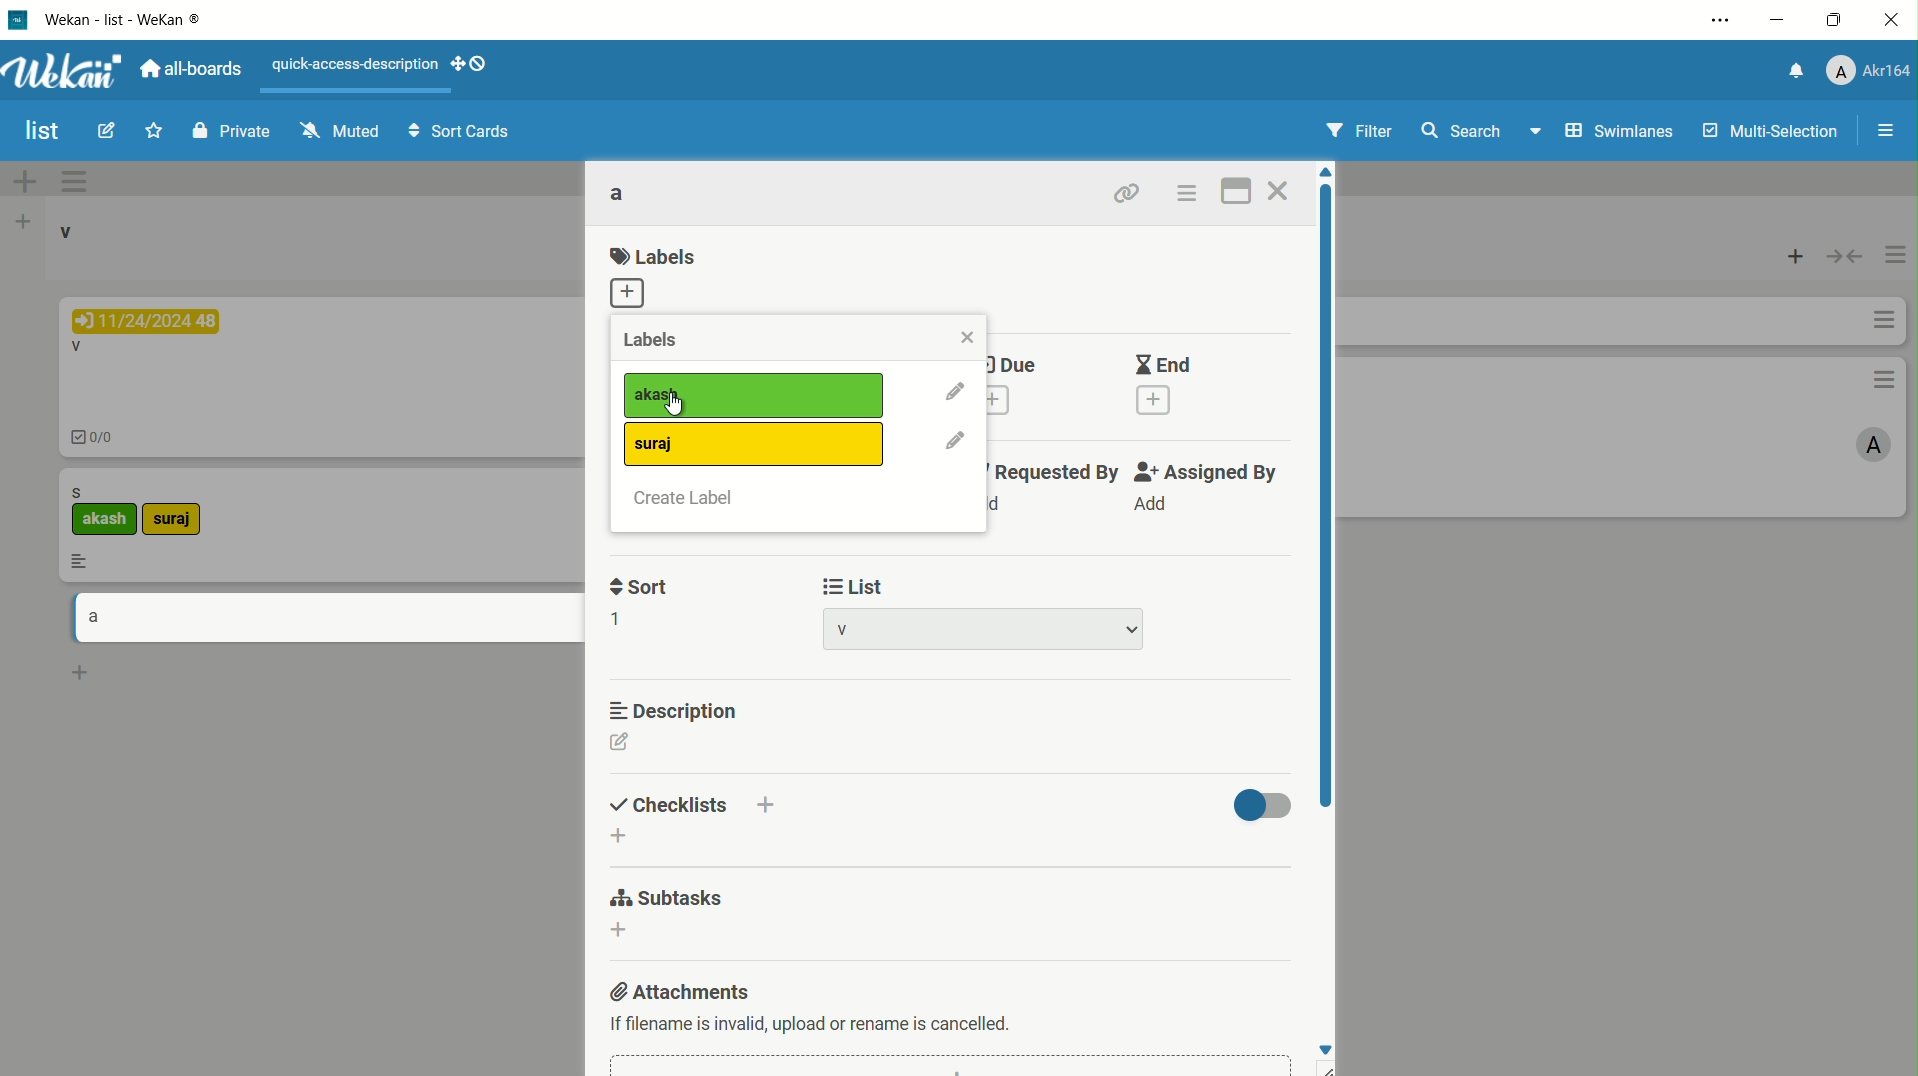 The height and width of the screenshot is (1076, 1918). I want to click on due, so click(1006, 365).